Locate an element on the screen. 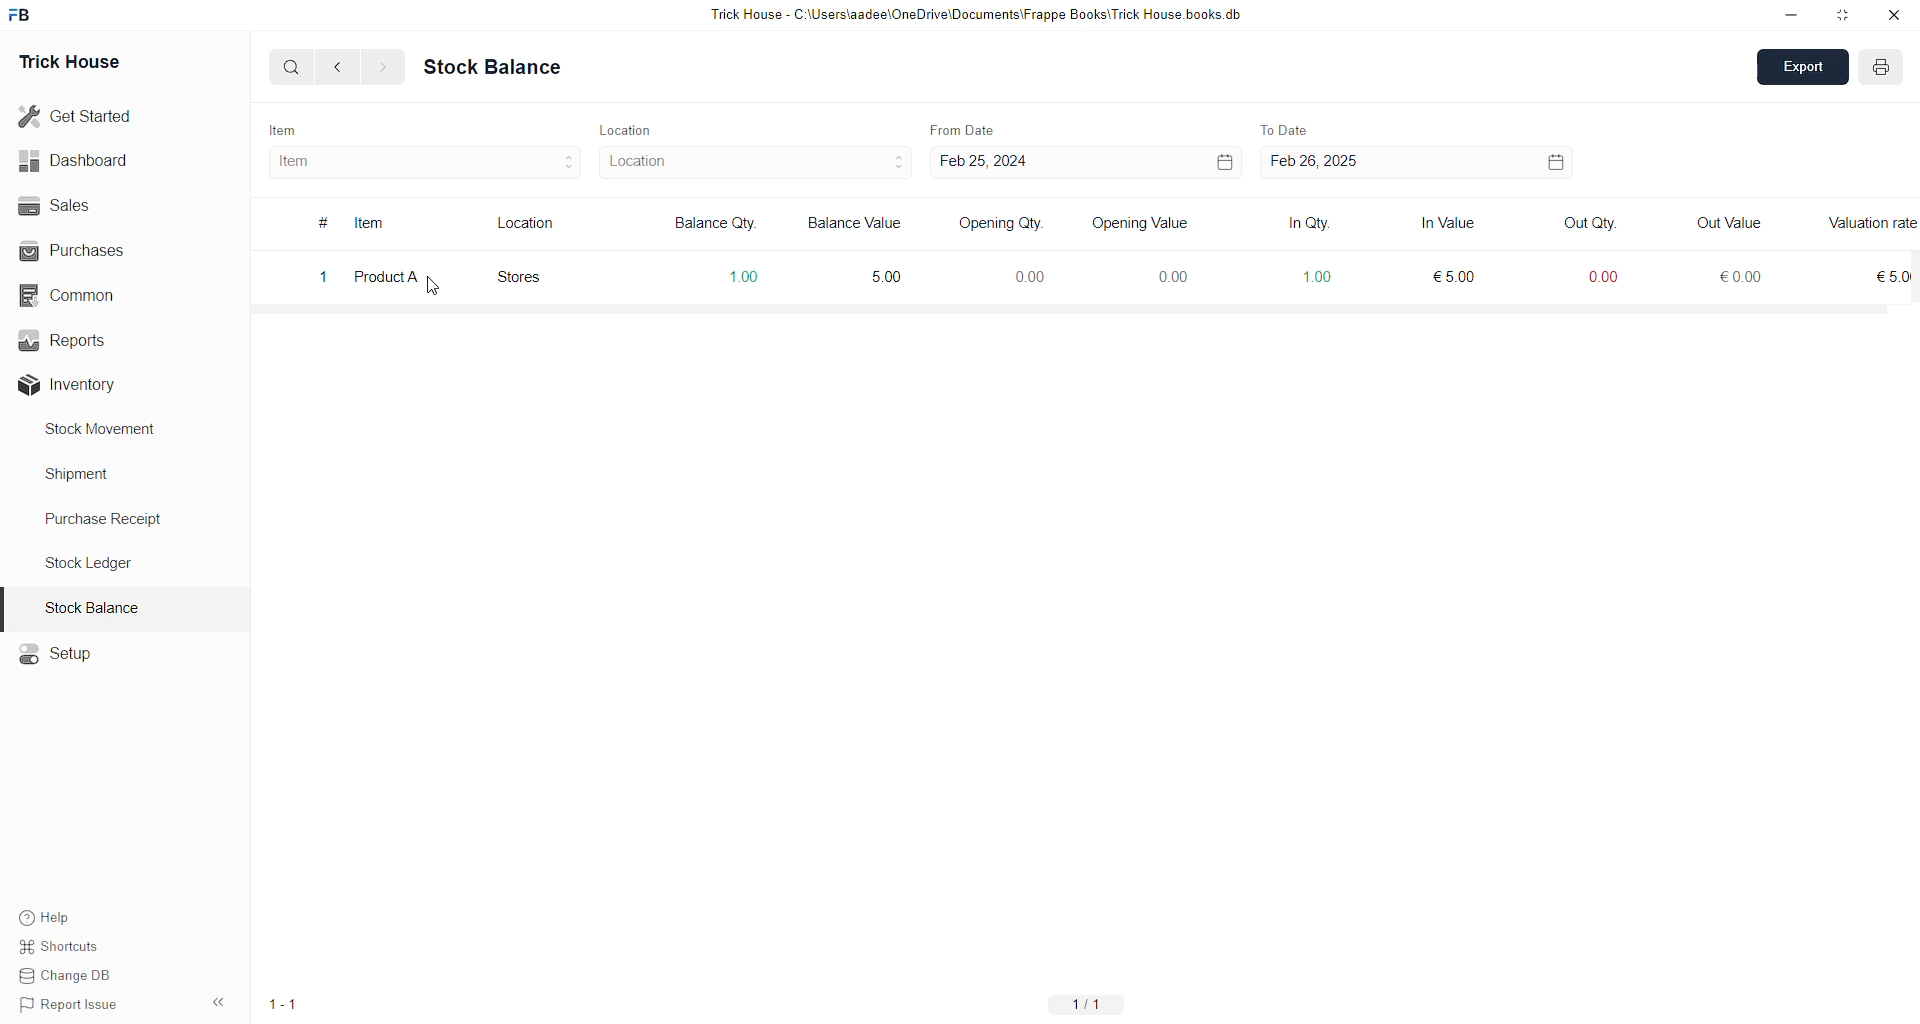  5.00 is located at coordinates (879, 277).